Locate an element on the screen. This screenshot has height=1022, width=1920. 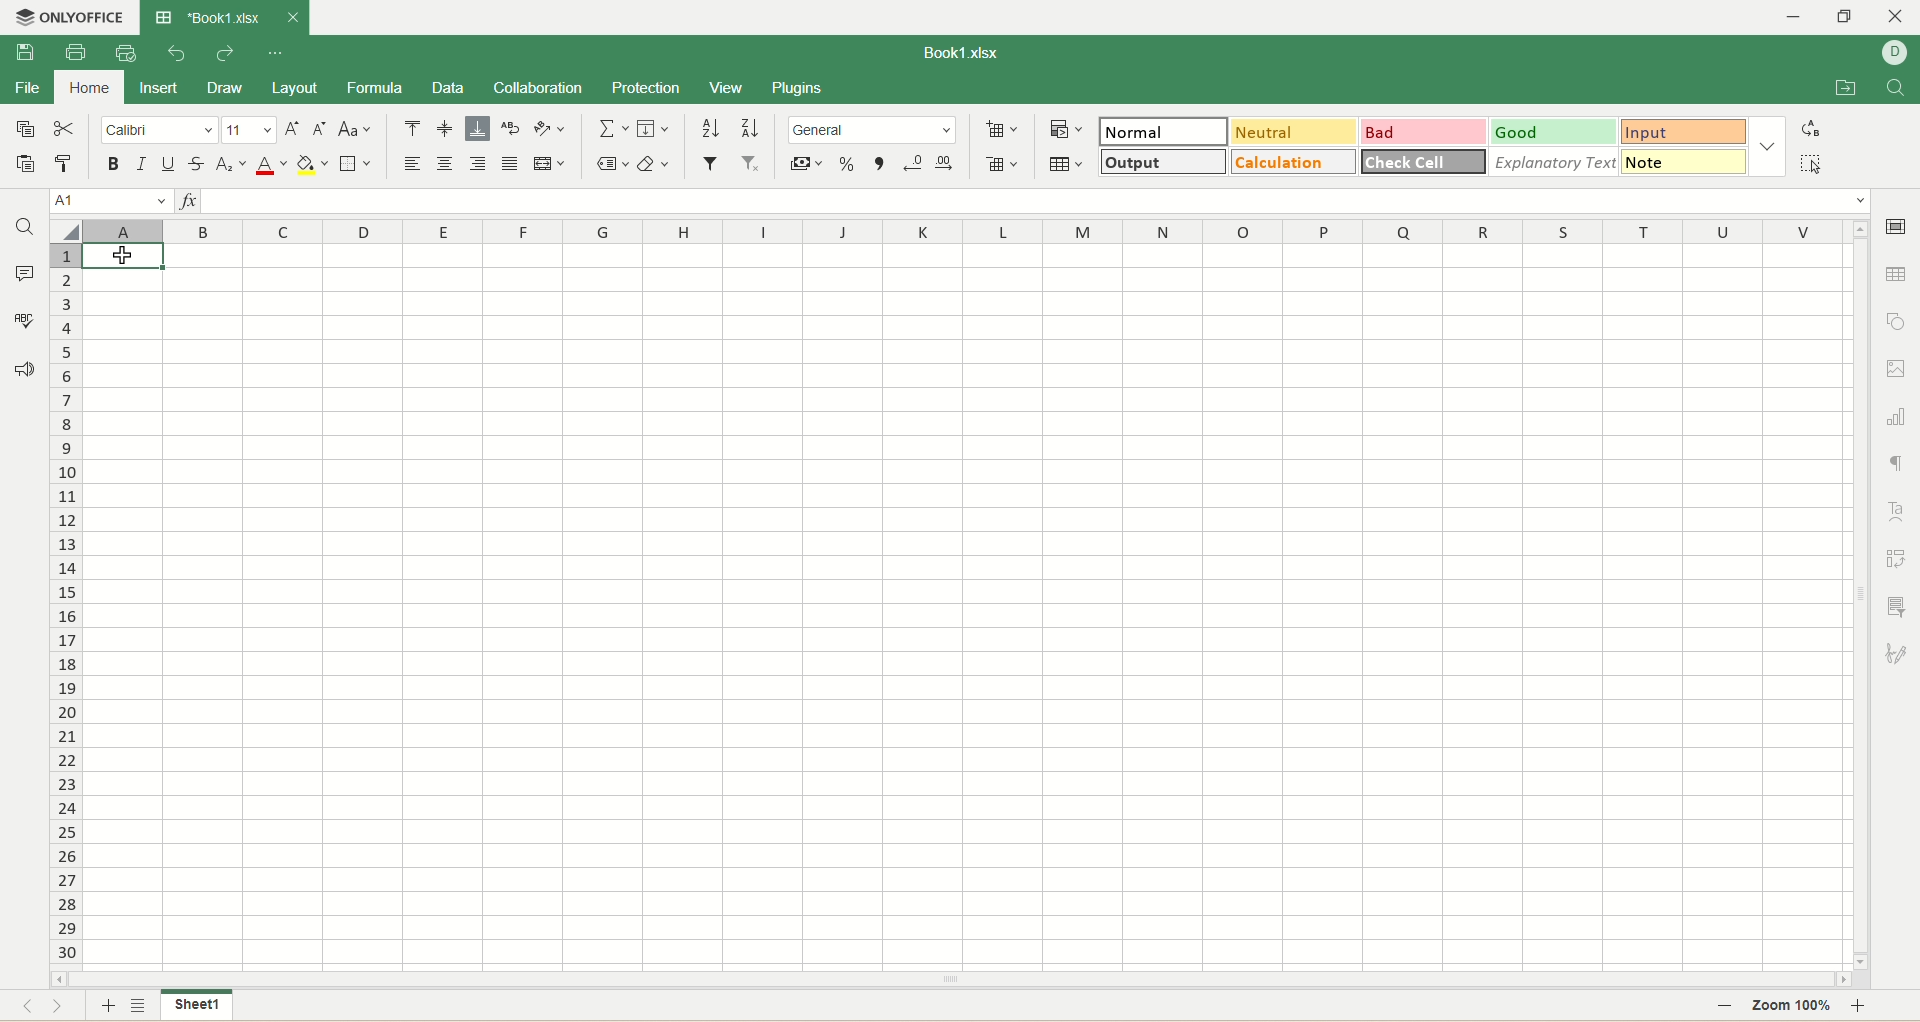
protection is located at coordinates (648, 89).